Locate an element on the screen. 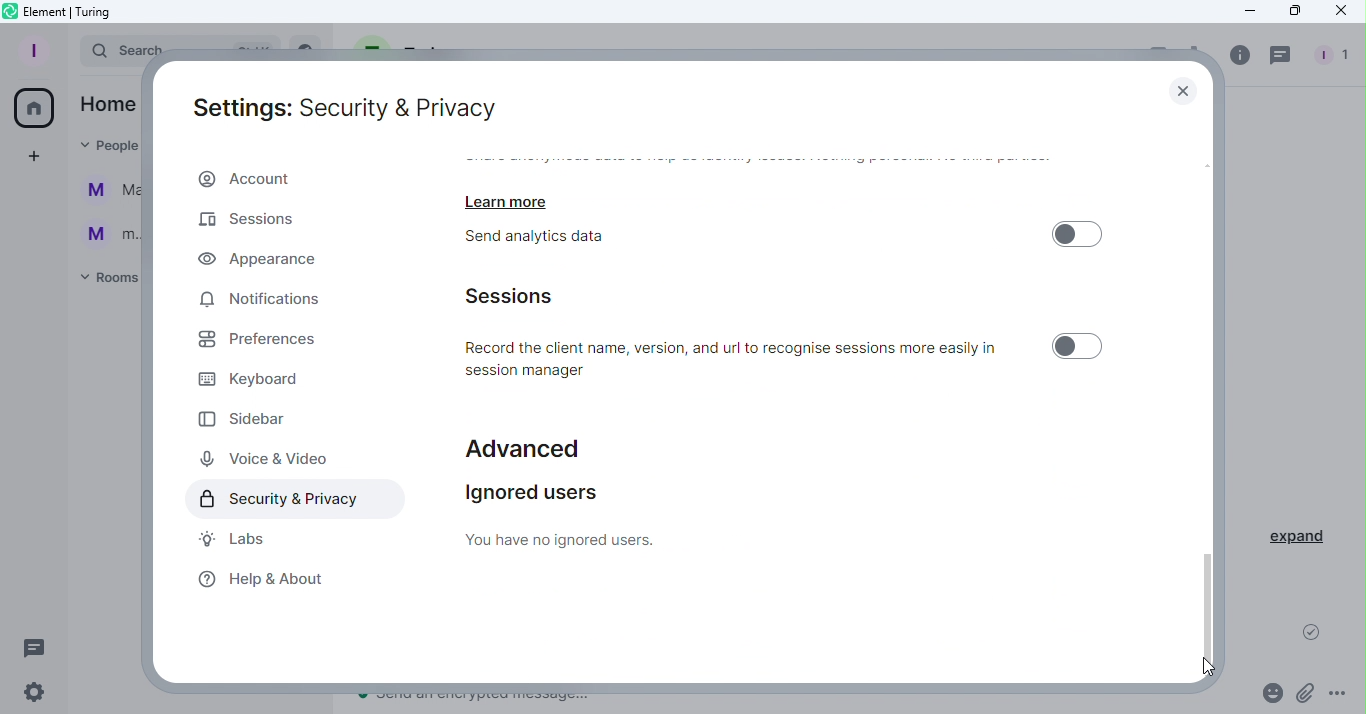 The image size is (1366, 714). Advanced is located at coordinates (524, 442).